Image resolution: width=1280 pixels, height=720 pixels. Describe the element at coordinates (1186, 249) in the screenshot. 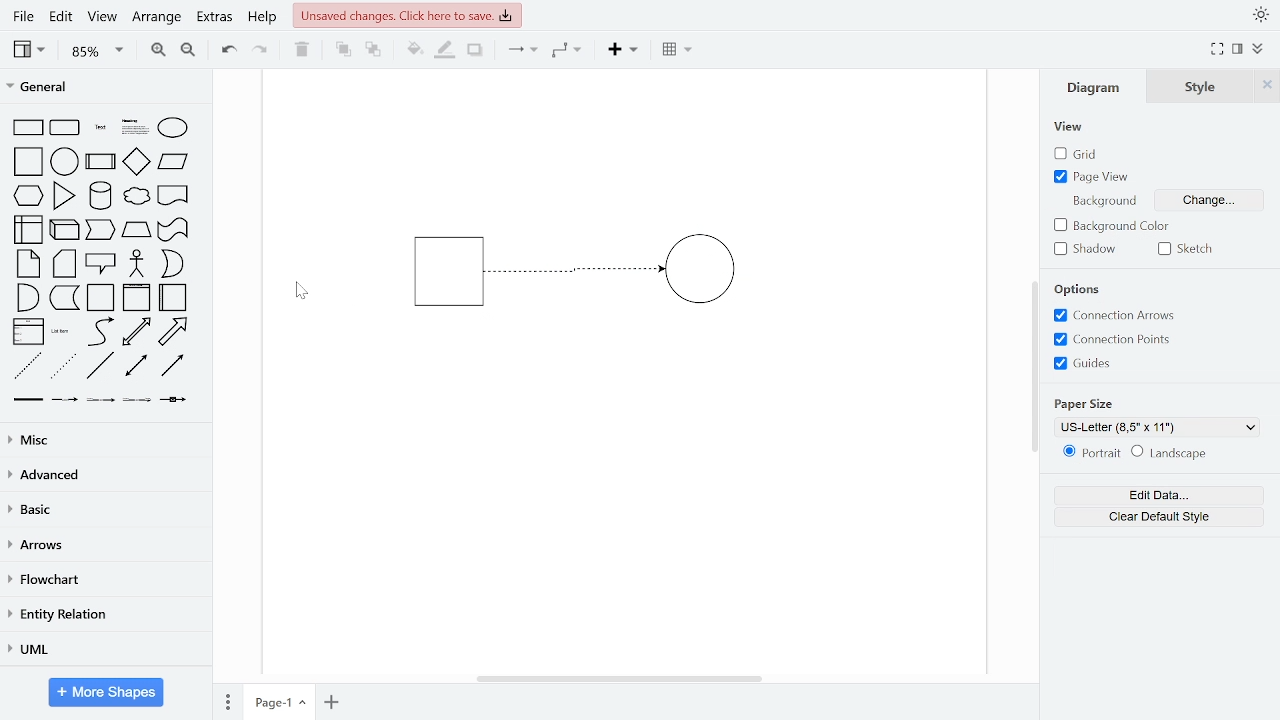

I see `sketch` at that location.